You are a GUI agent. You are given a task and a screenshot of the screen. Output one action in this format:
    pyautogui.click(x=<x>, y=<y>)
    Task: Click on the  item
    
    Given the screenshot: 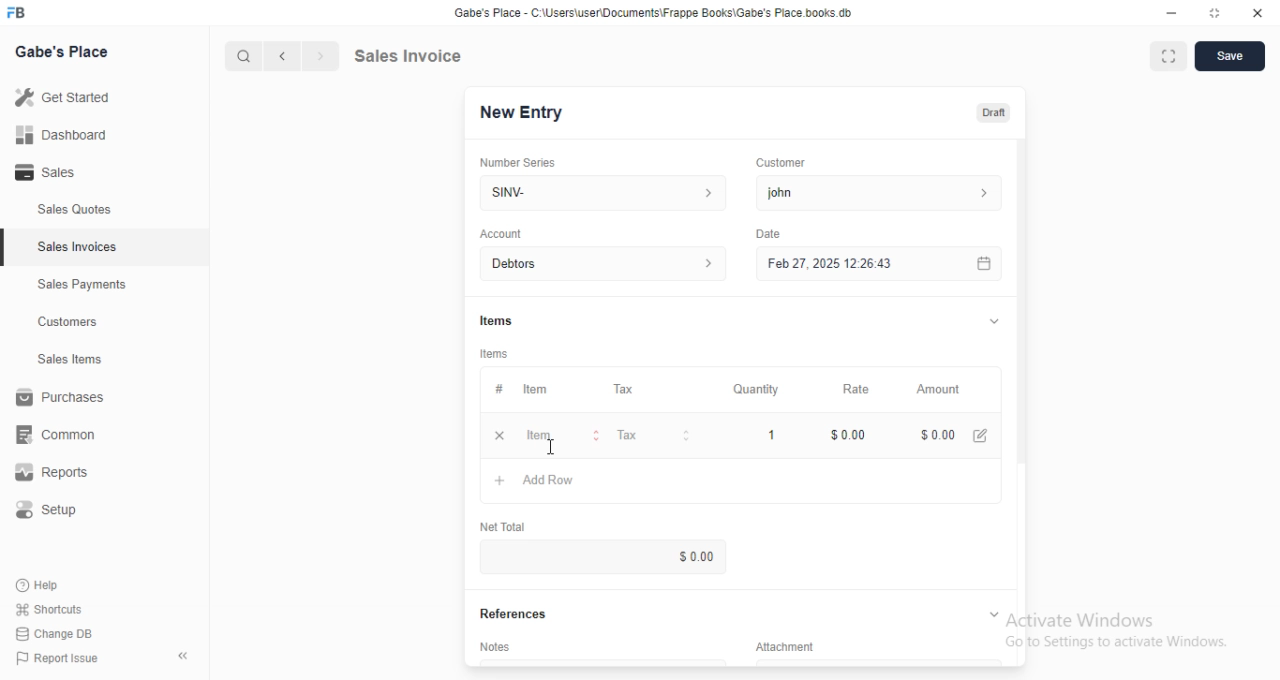 What is the action you would take?
    pyautogui.click(x=563, y=436)
    